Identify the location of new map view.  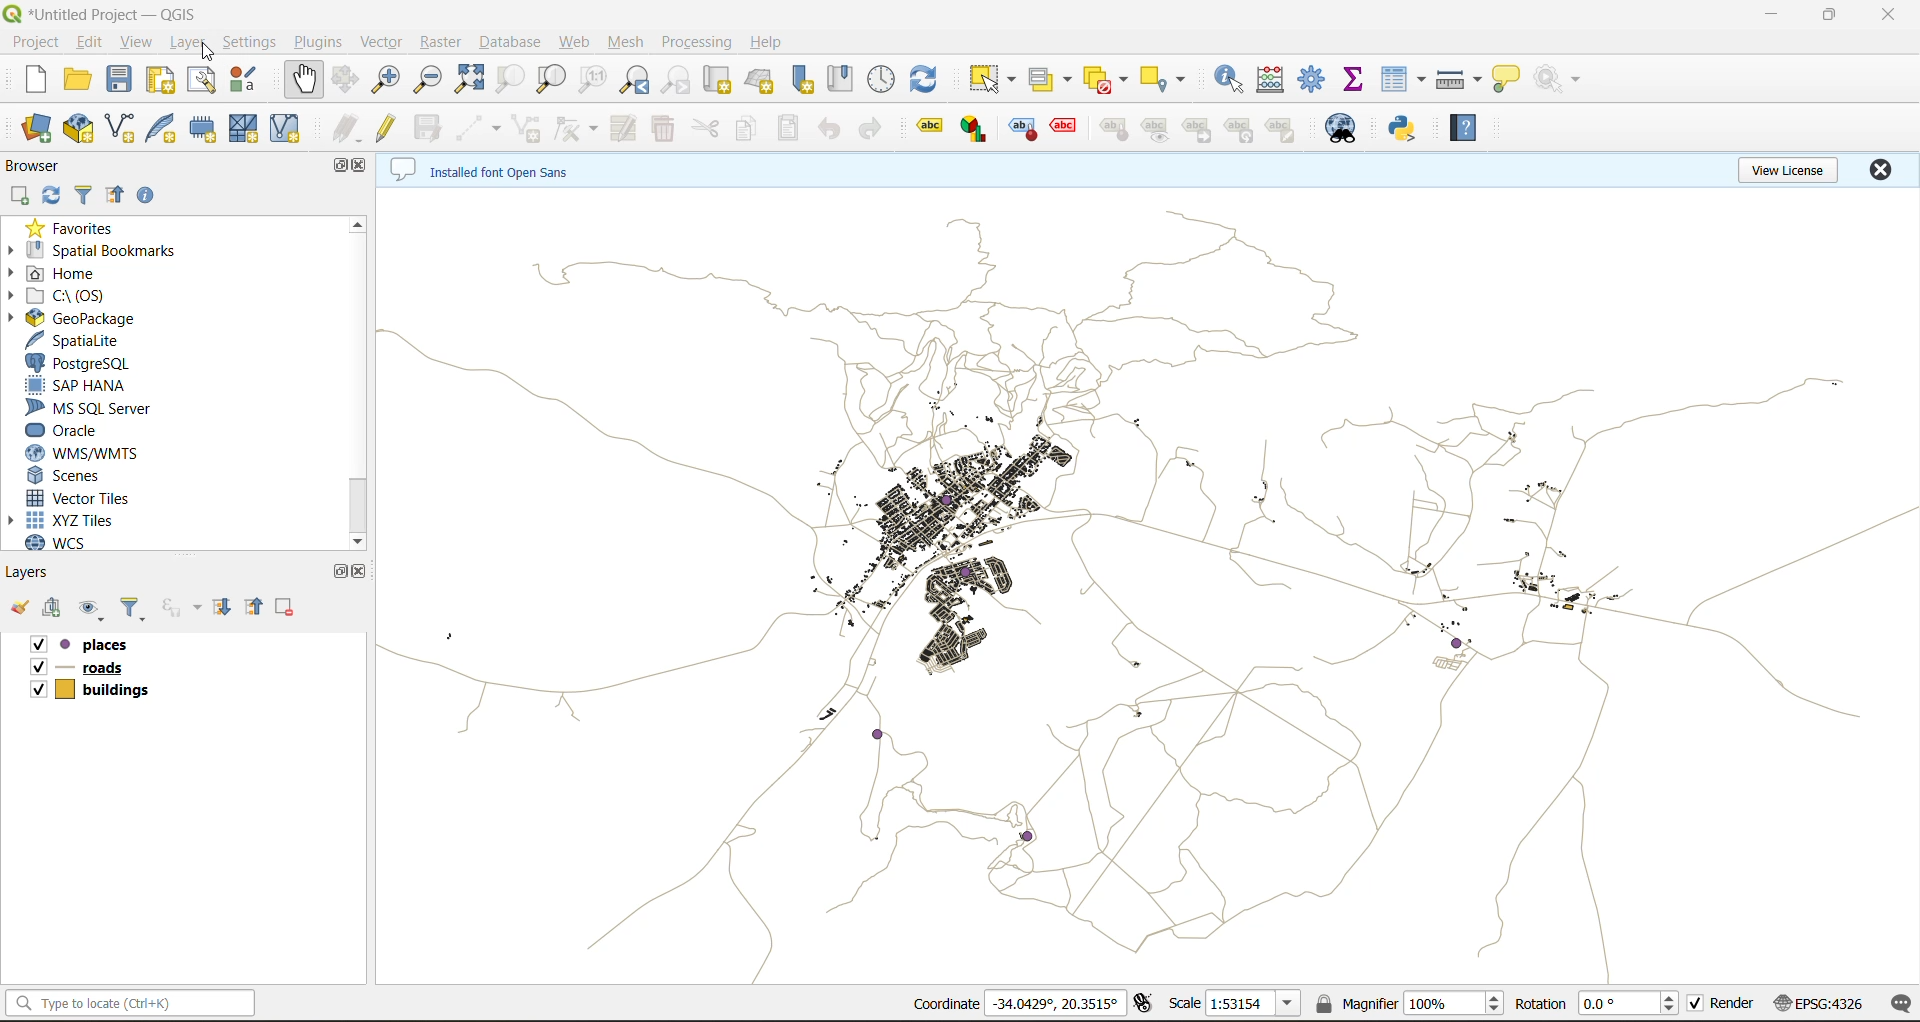
(717, 81).